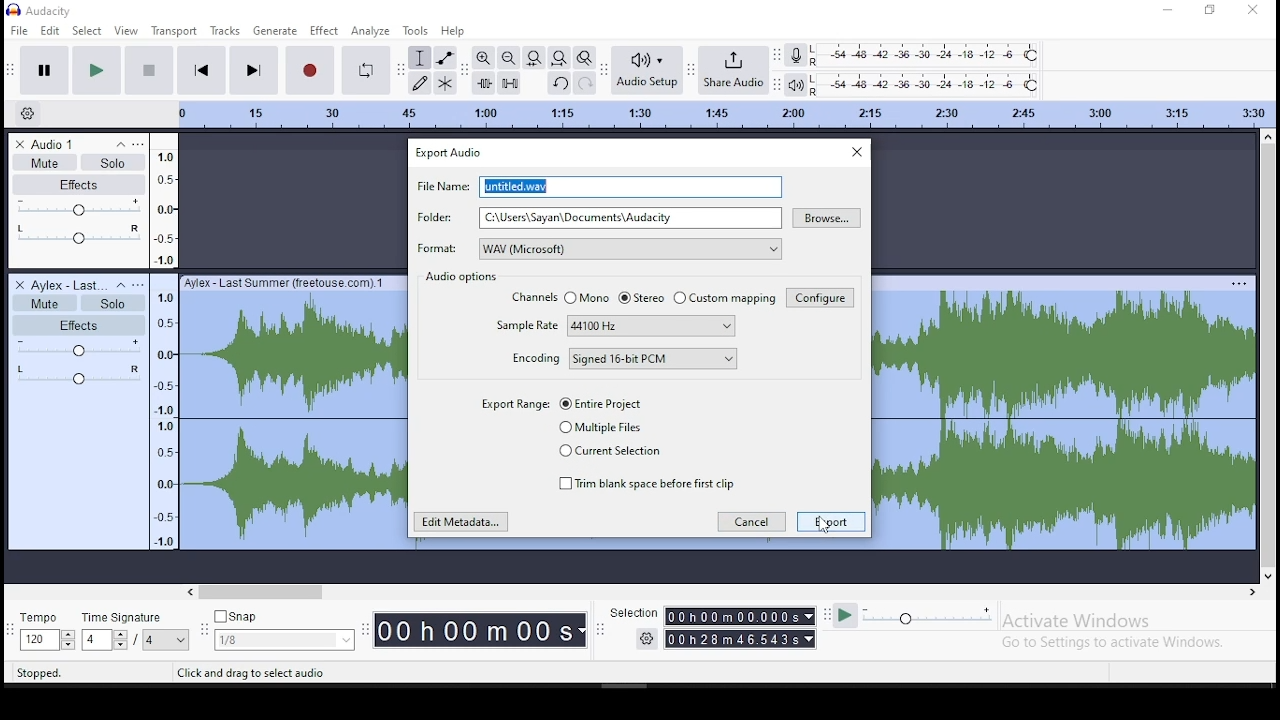 The height and width of the screenshot is (720, 1280). Describe the element at coordinates (1064, 416) in the screenshot. I see `audio track` at that location.